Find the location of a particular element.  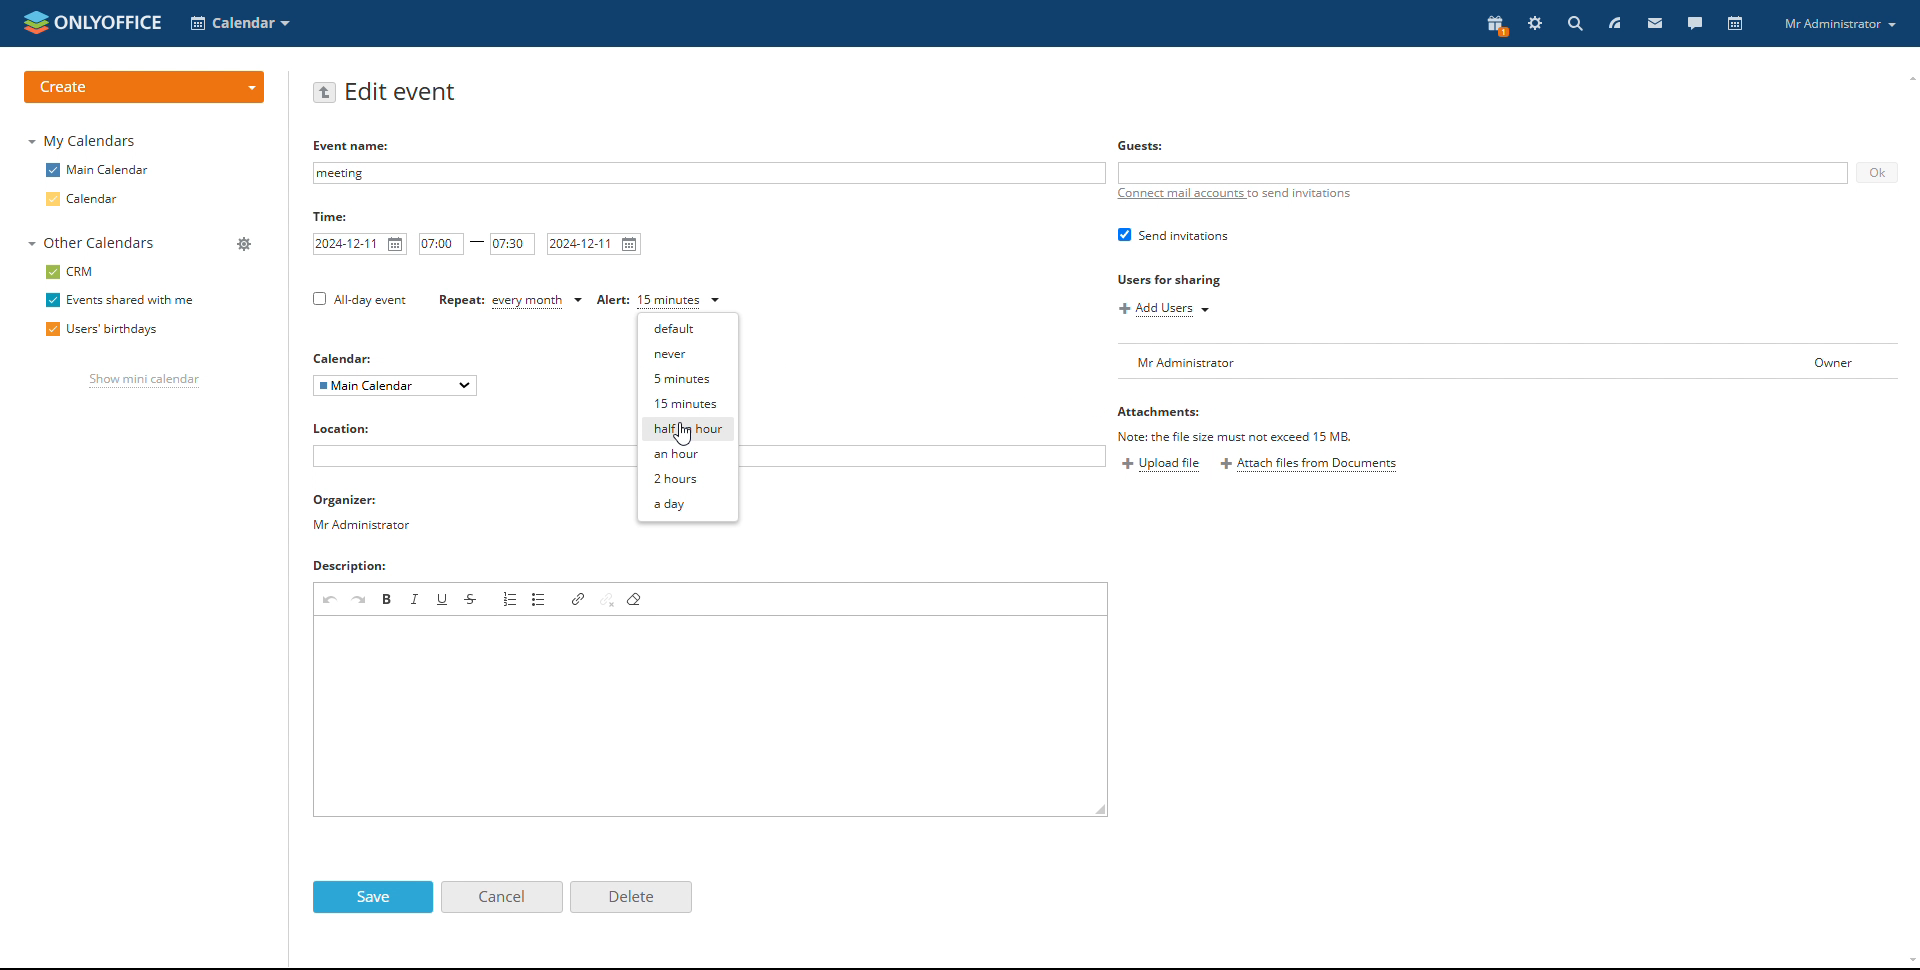

show mini calendar is located at coordinates (144, 382).